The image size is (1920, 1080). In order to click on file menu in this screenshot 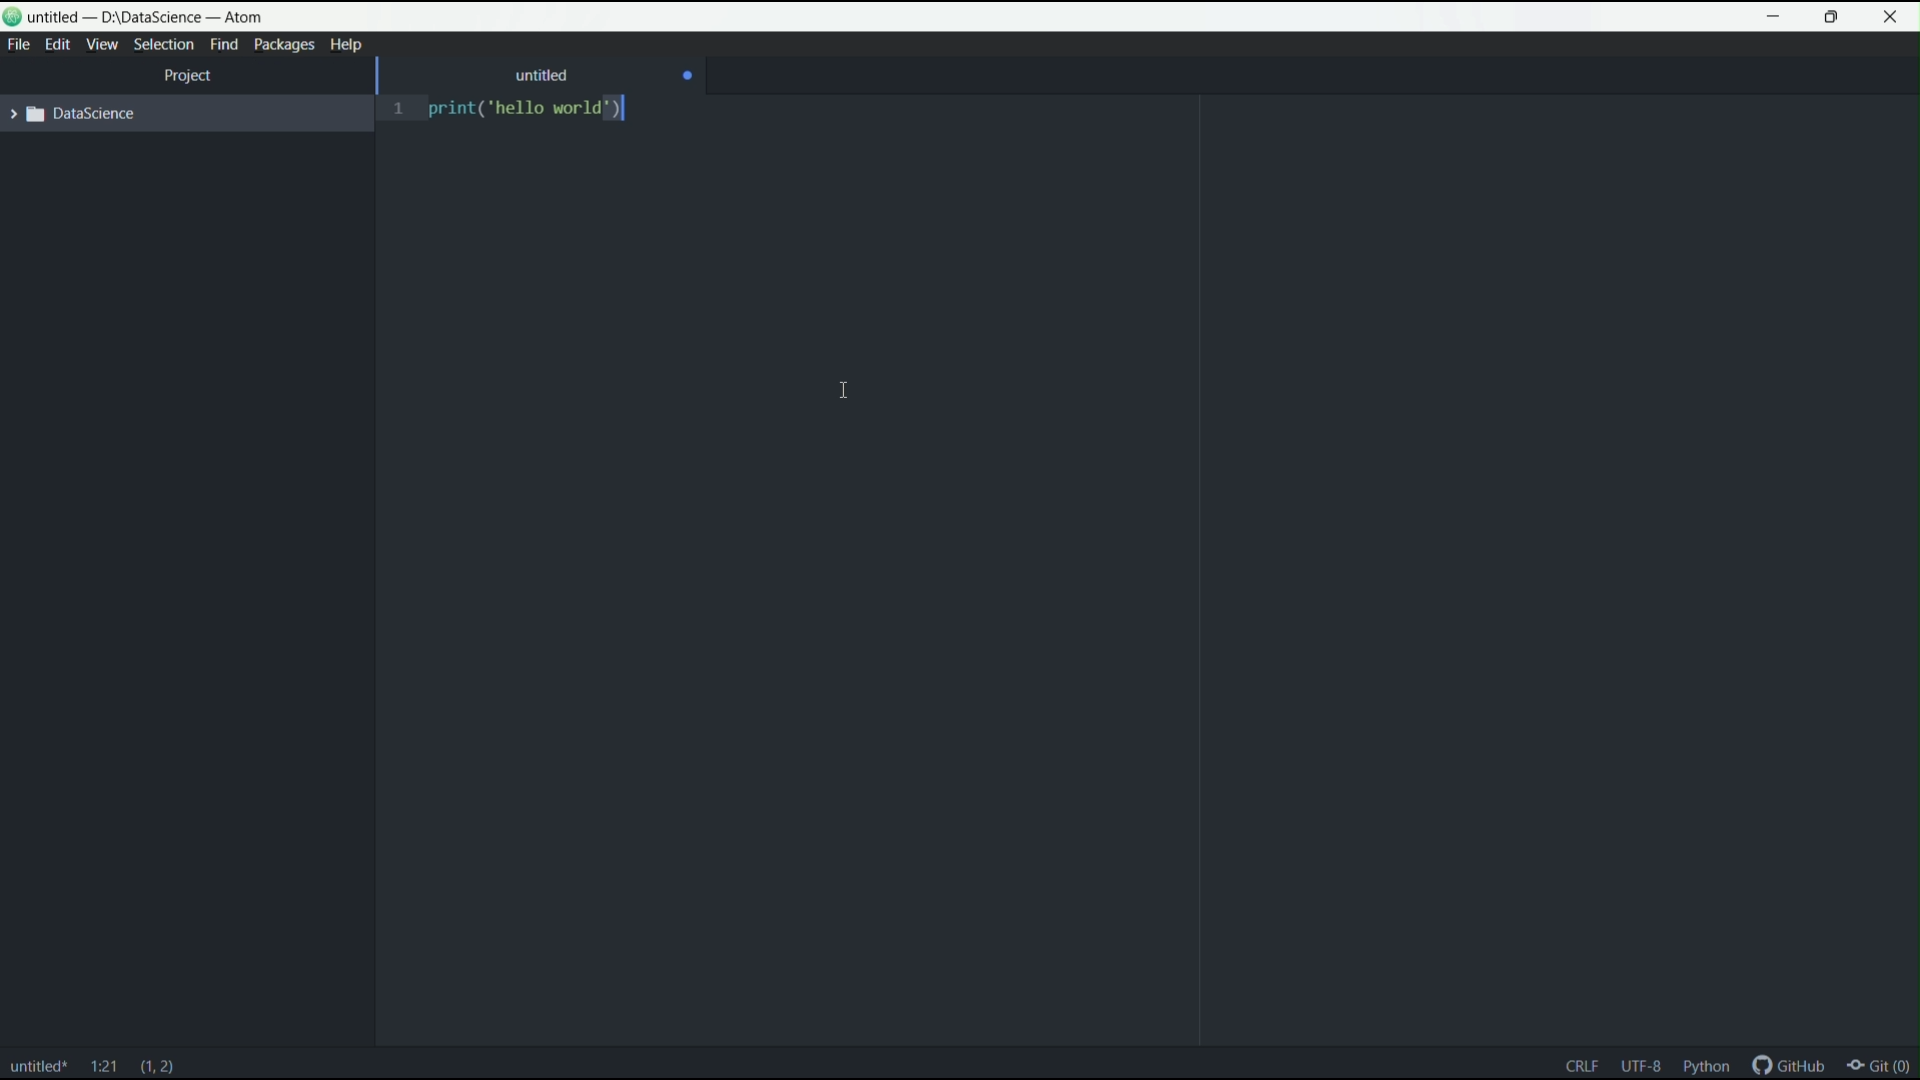, I will do `click(18, 45)`.